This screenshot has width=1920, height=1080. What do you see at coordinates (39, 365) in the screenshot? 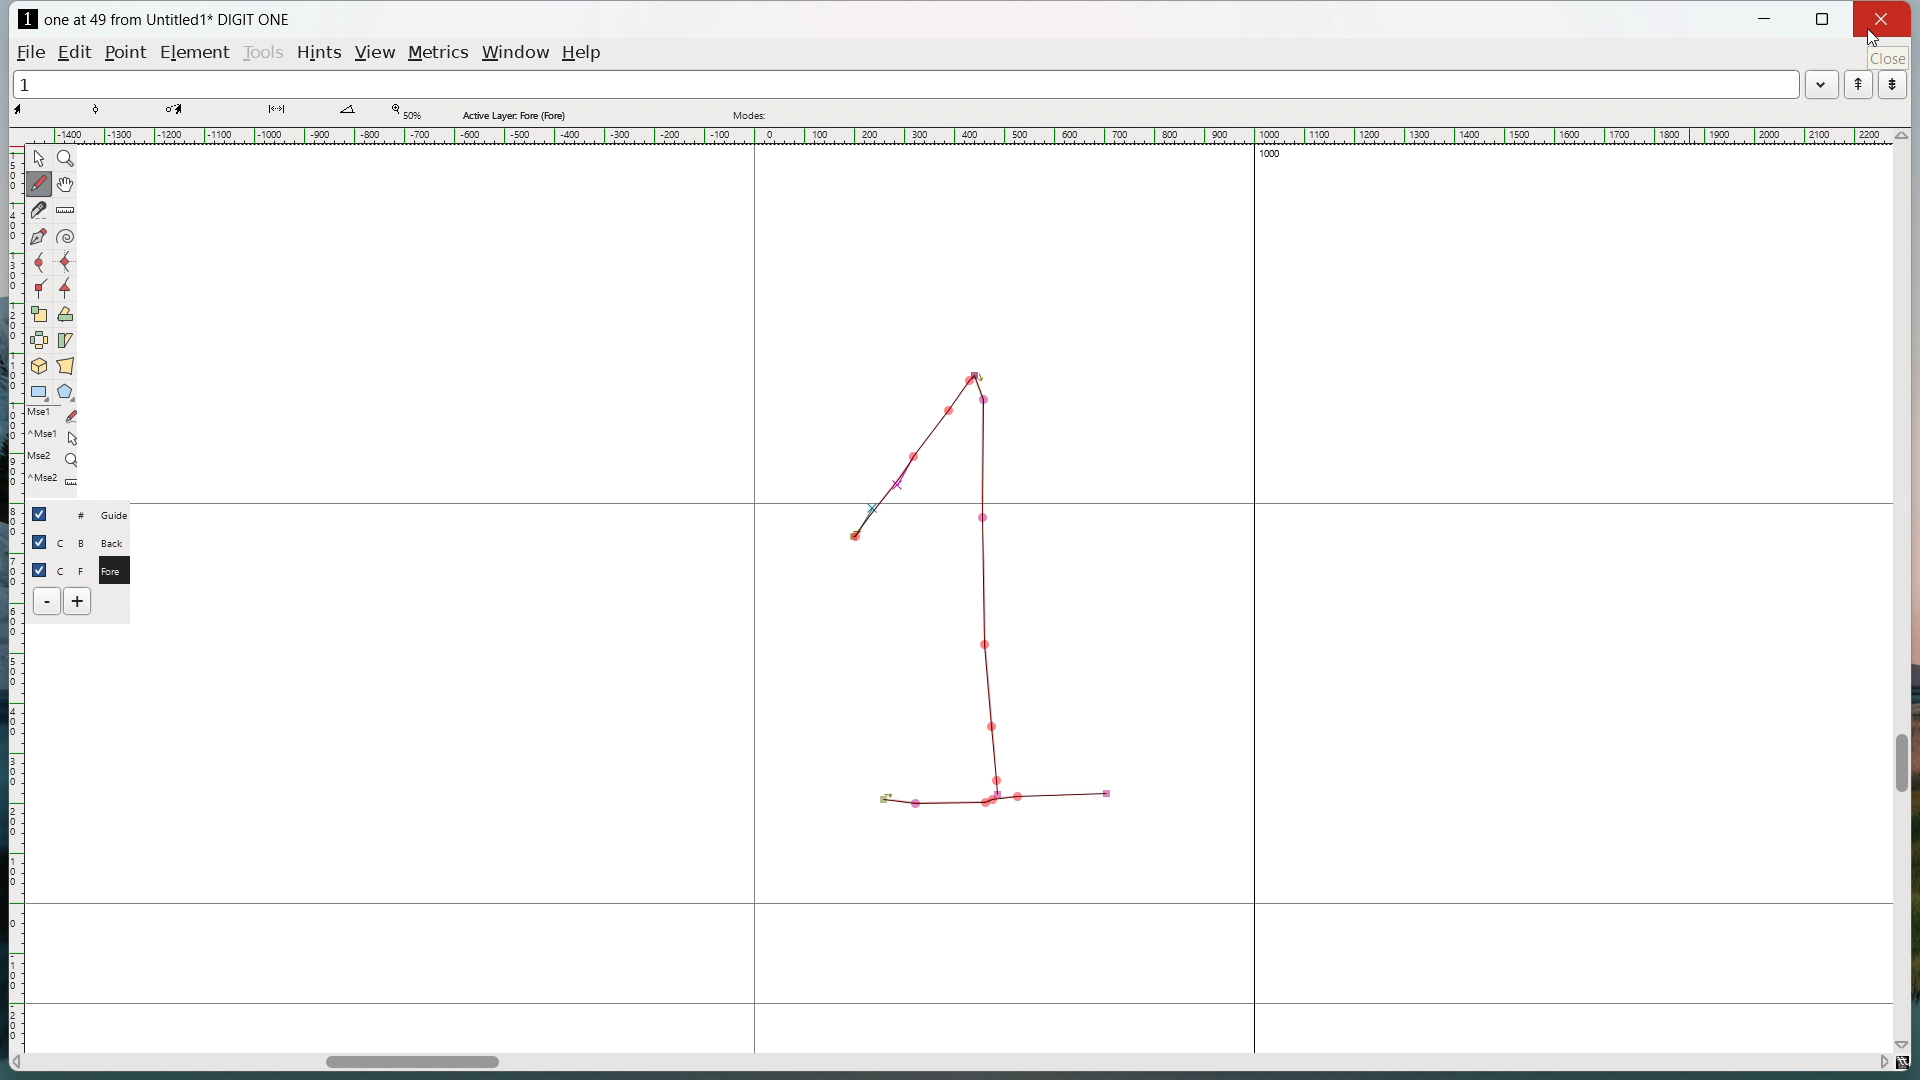
I see `rotate selection in 3d and project back to the place` at bounding box center [39, 365].